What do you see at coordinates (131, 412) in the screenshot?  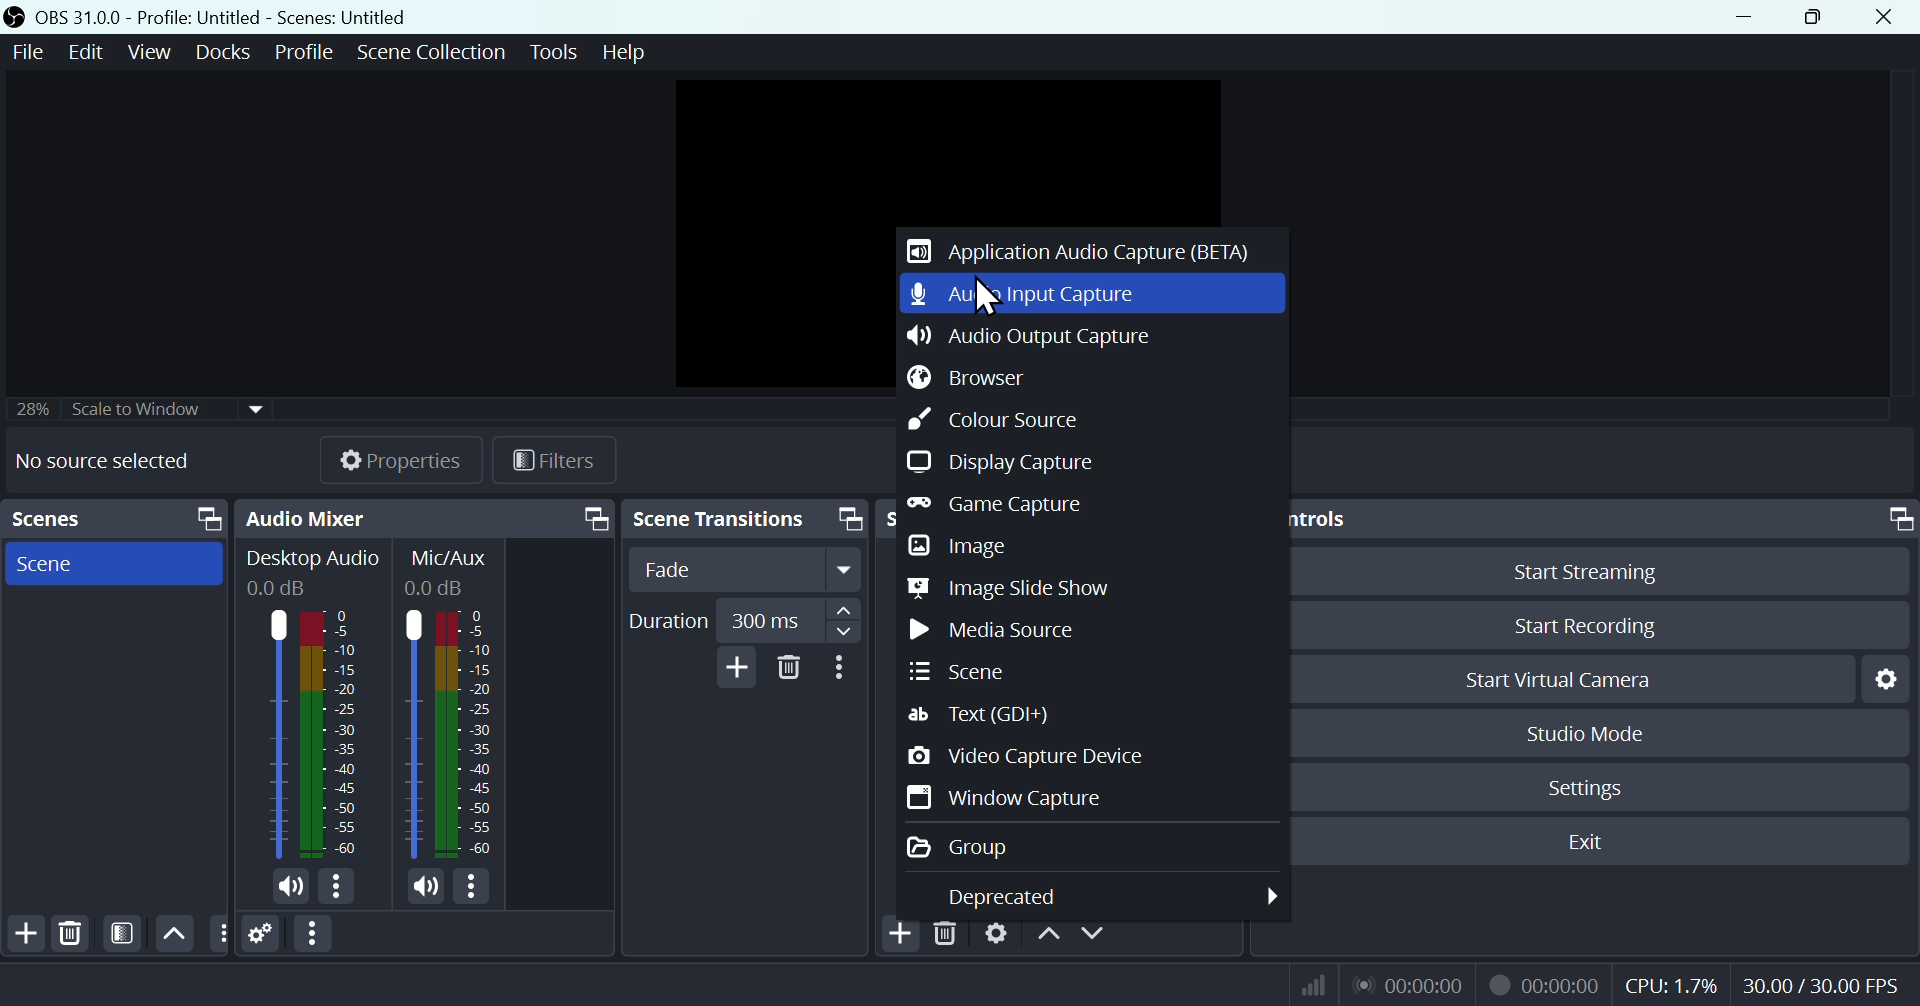 I see `Scale to ` at bounding box center [131, 412].